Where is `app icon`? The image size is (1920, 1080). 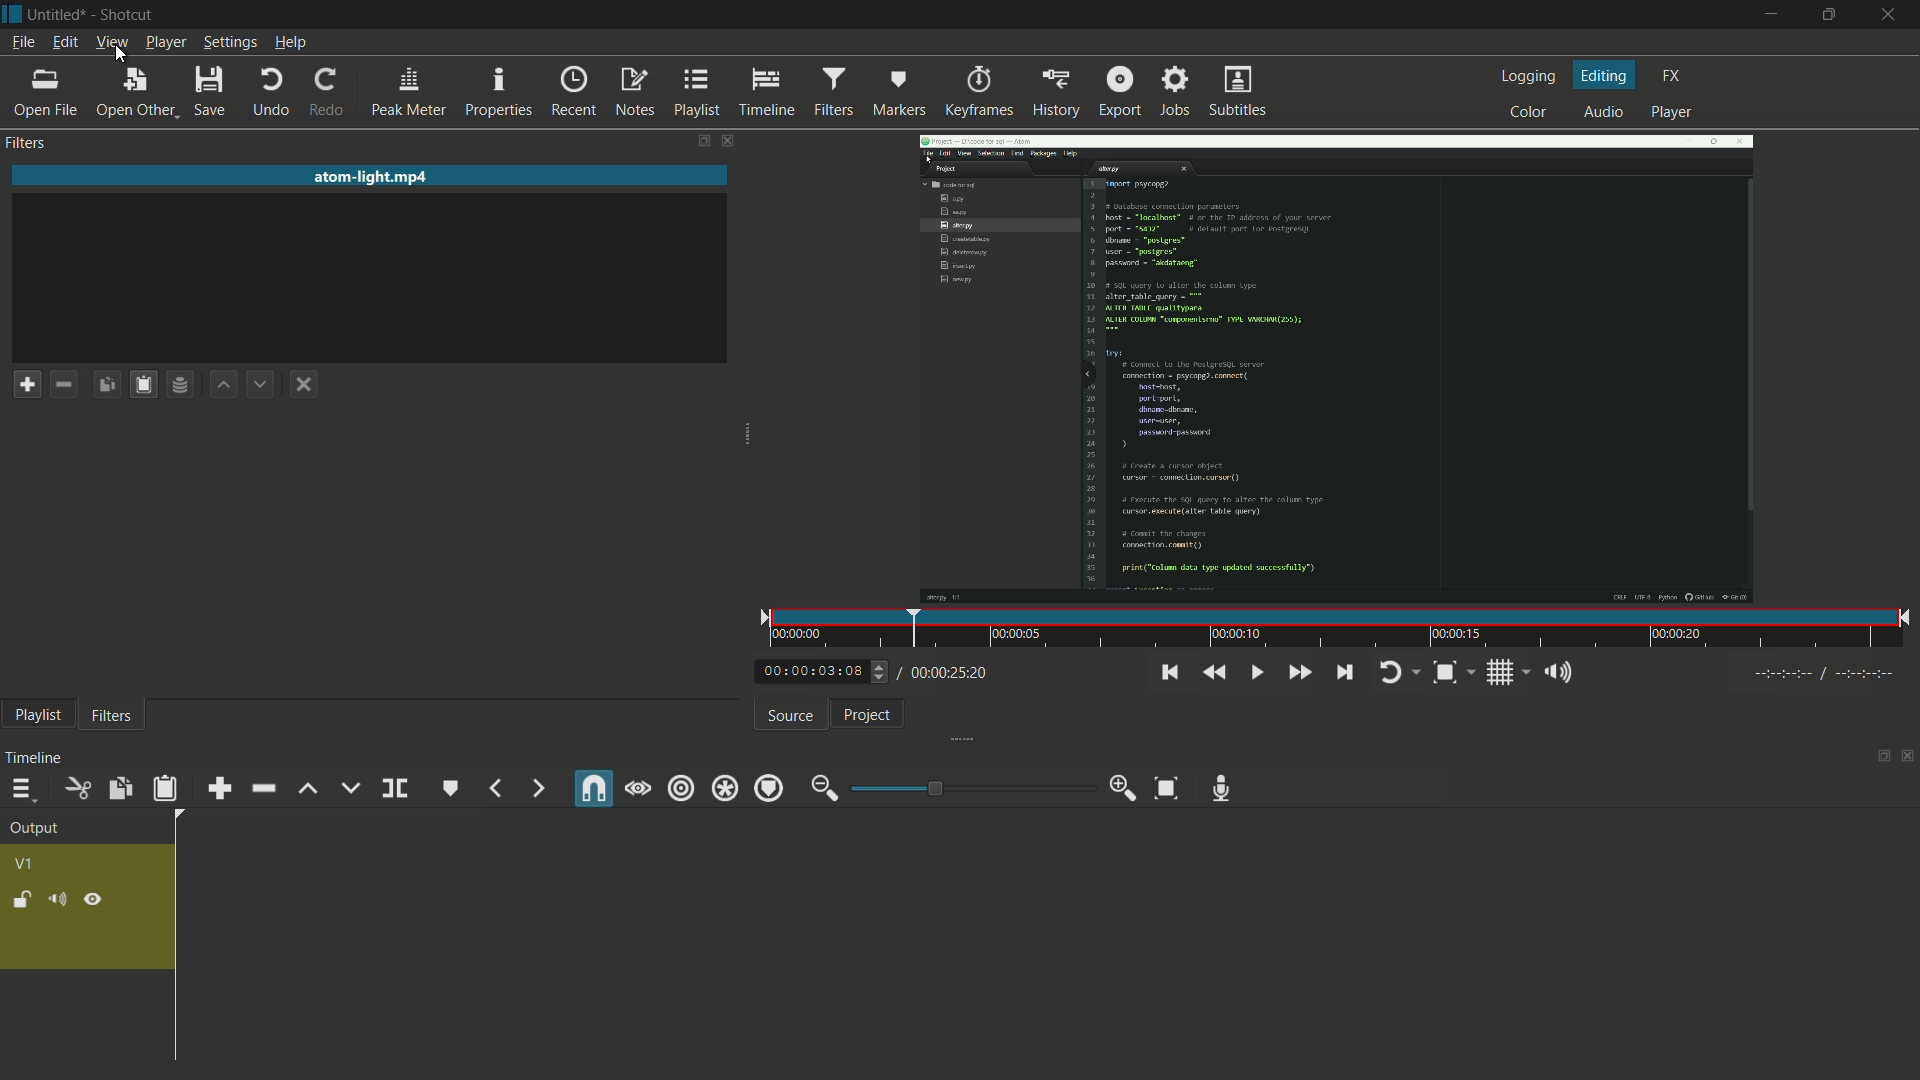 app icon is located at coordinates (12, 12).